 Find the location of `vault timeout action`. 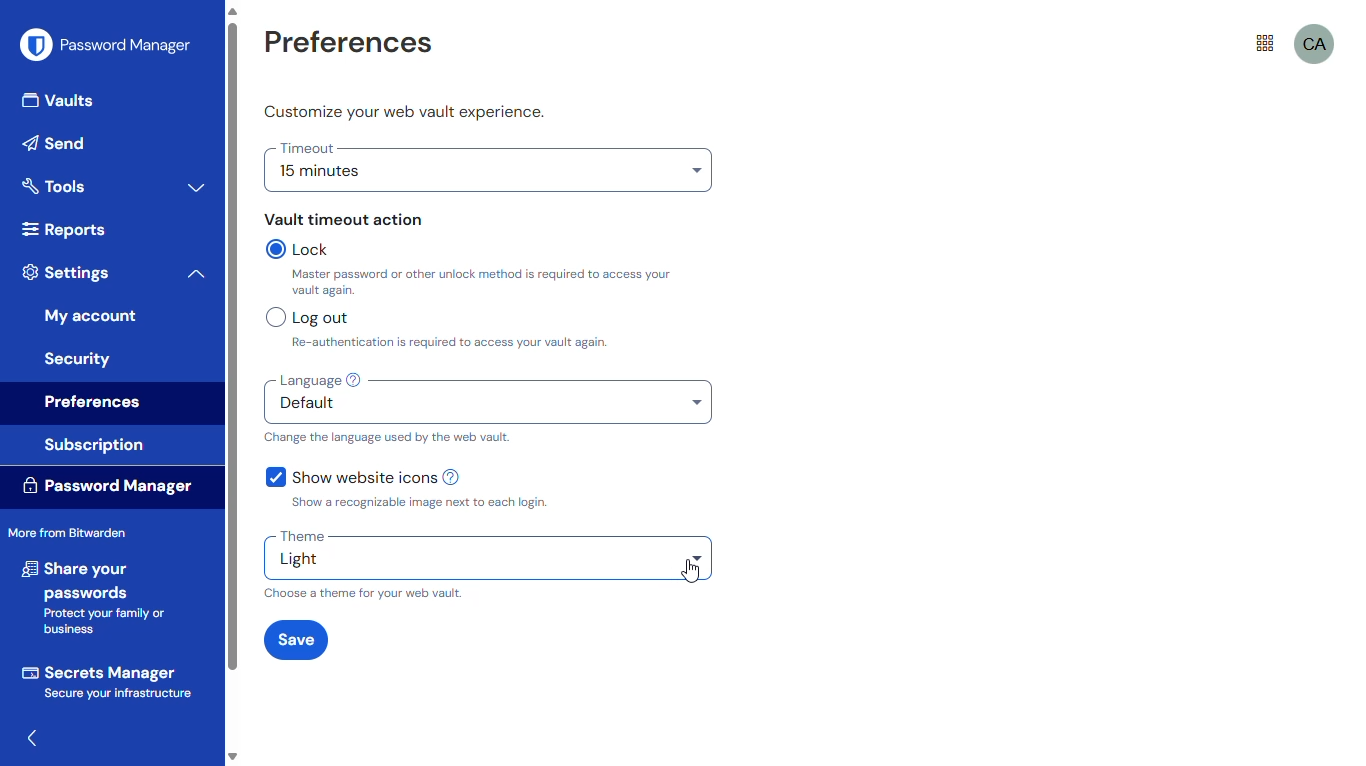

vault timeout action is located at coordinates (344, 219).